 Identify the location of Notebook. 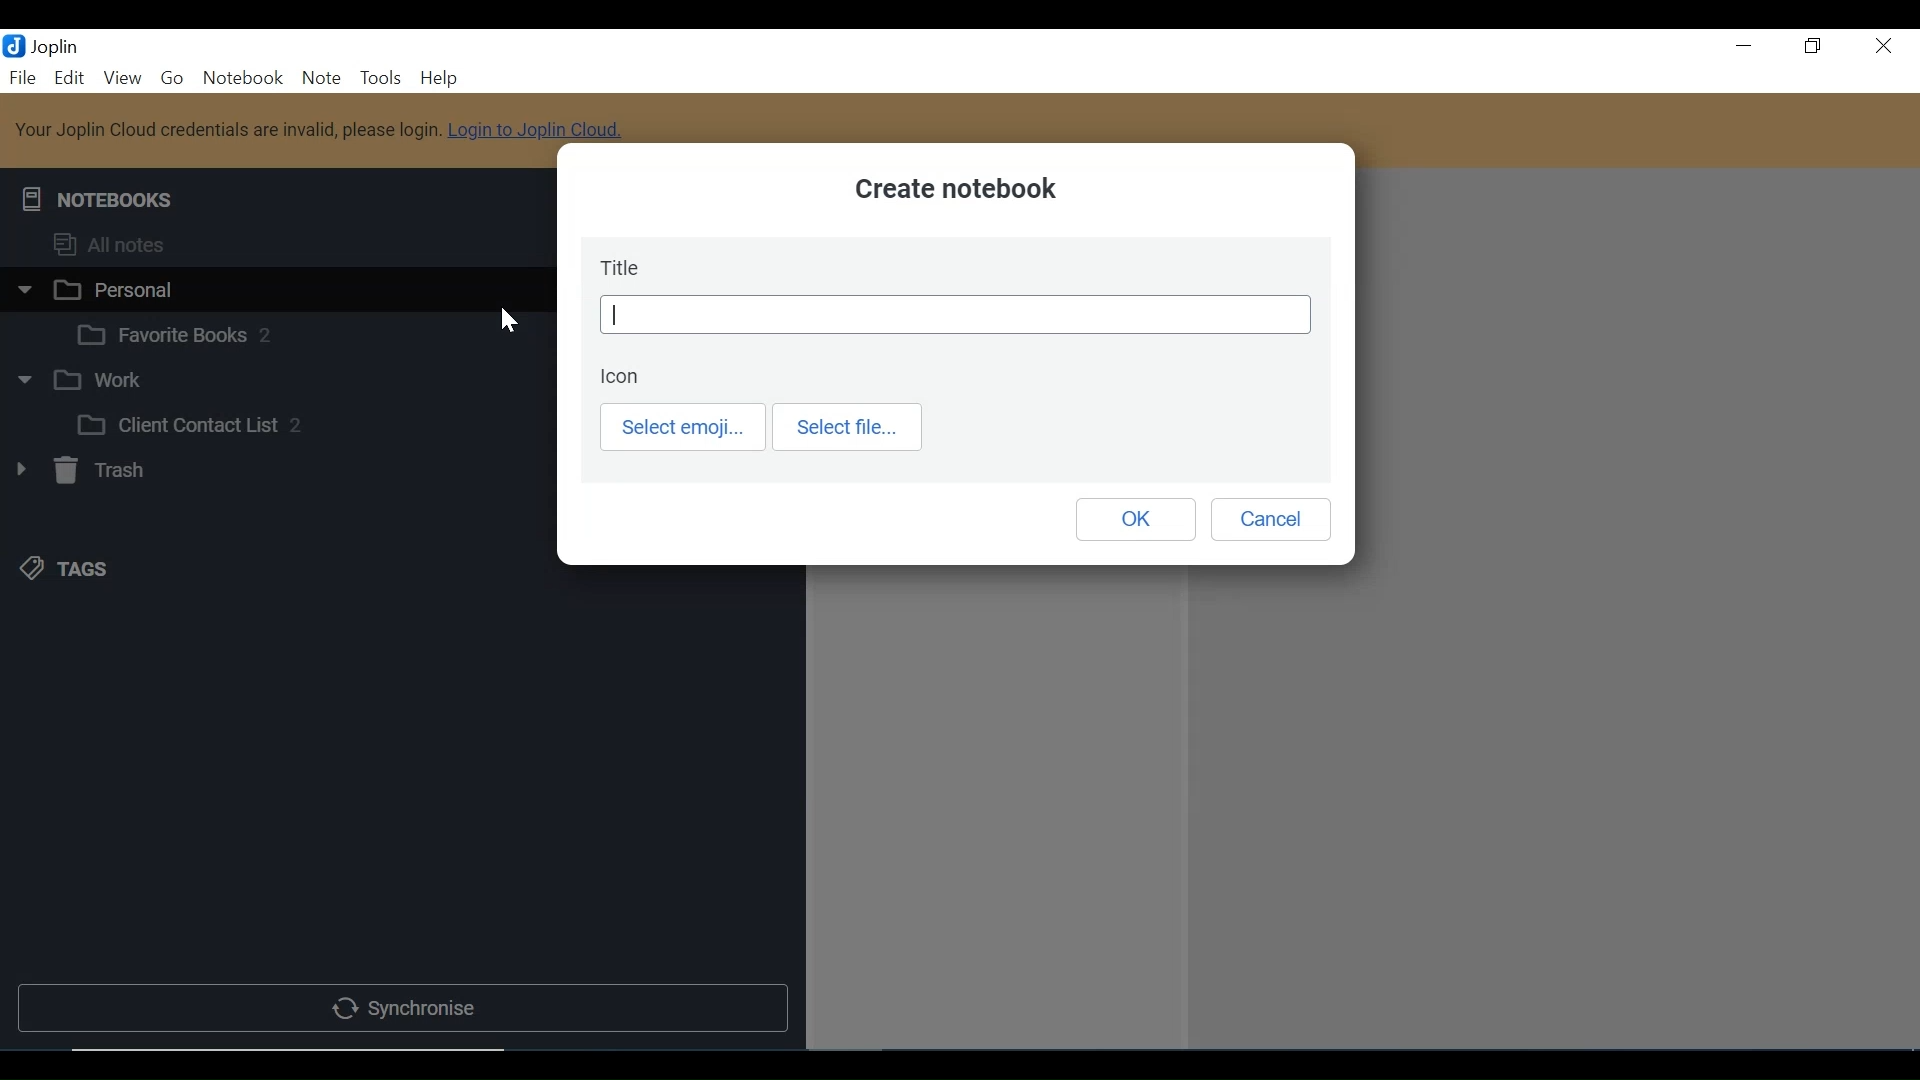
(272, 288).